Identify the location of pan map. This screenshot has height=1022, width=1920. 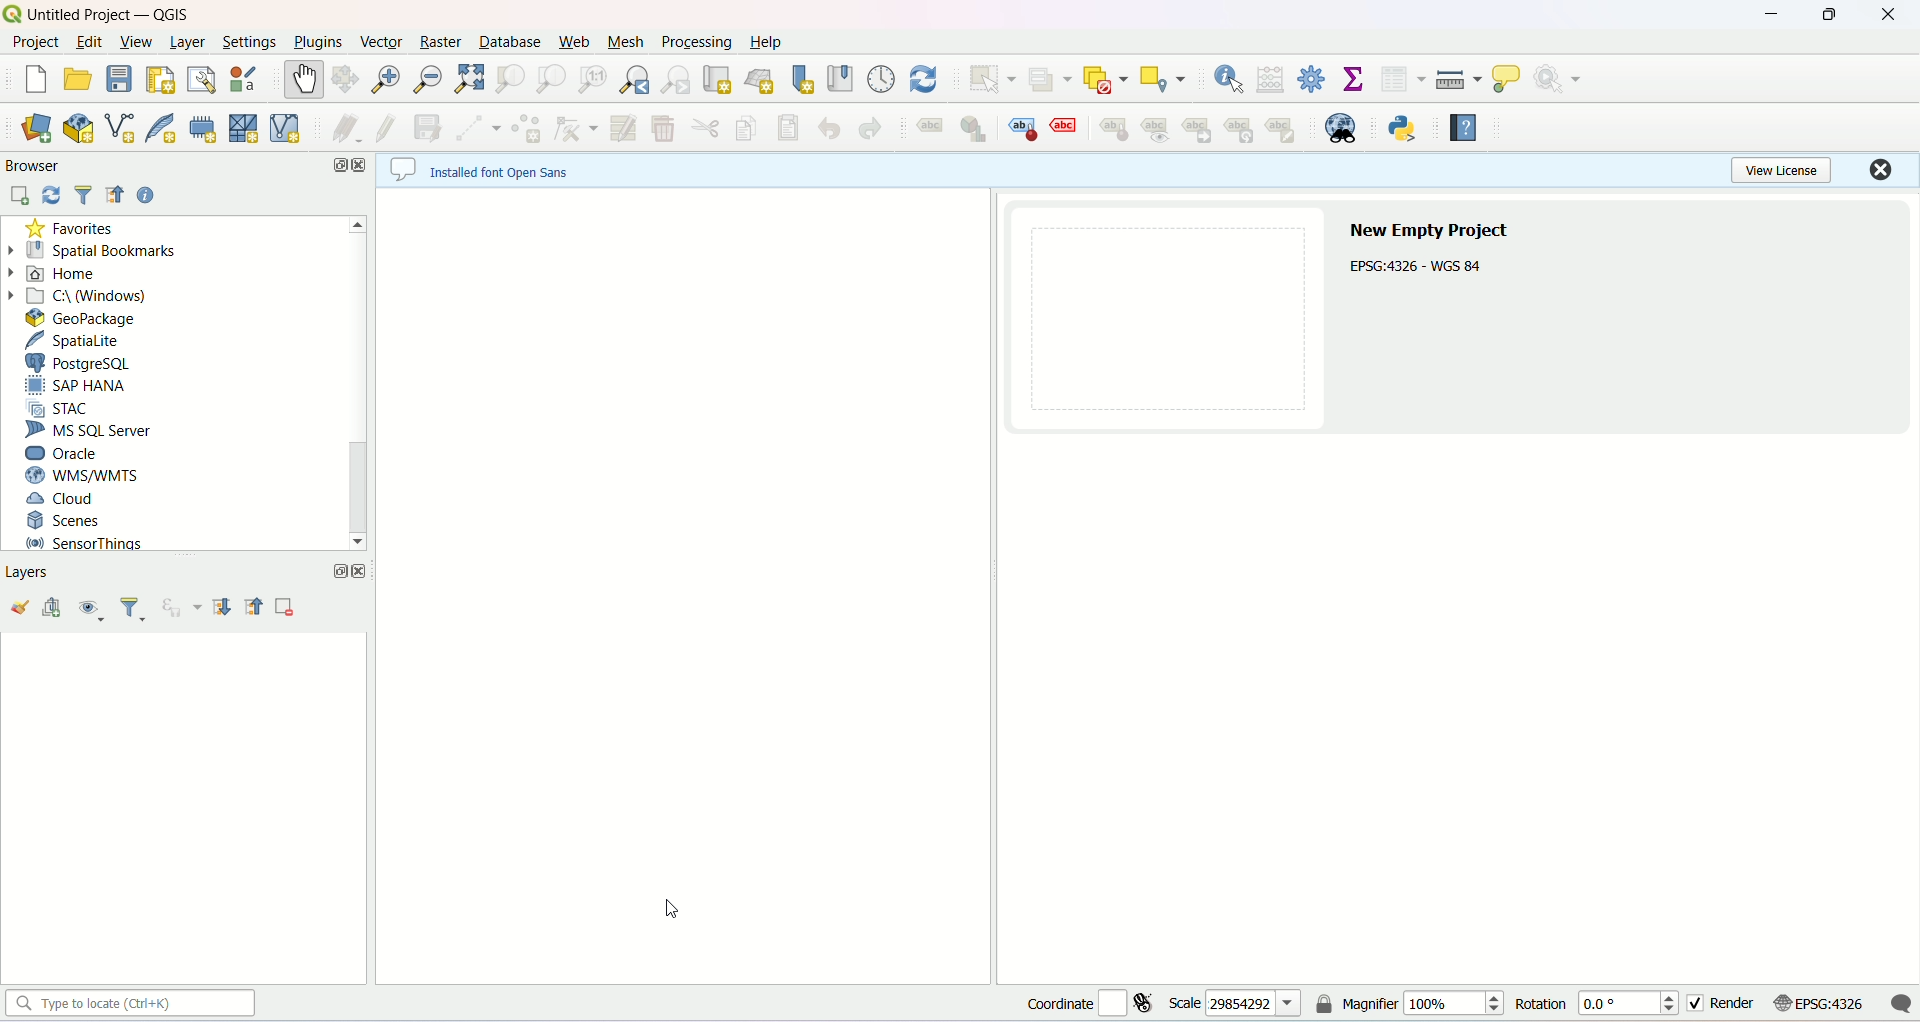
(304, 79).